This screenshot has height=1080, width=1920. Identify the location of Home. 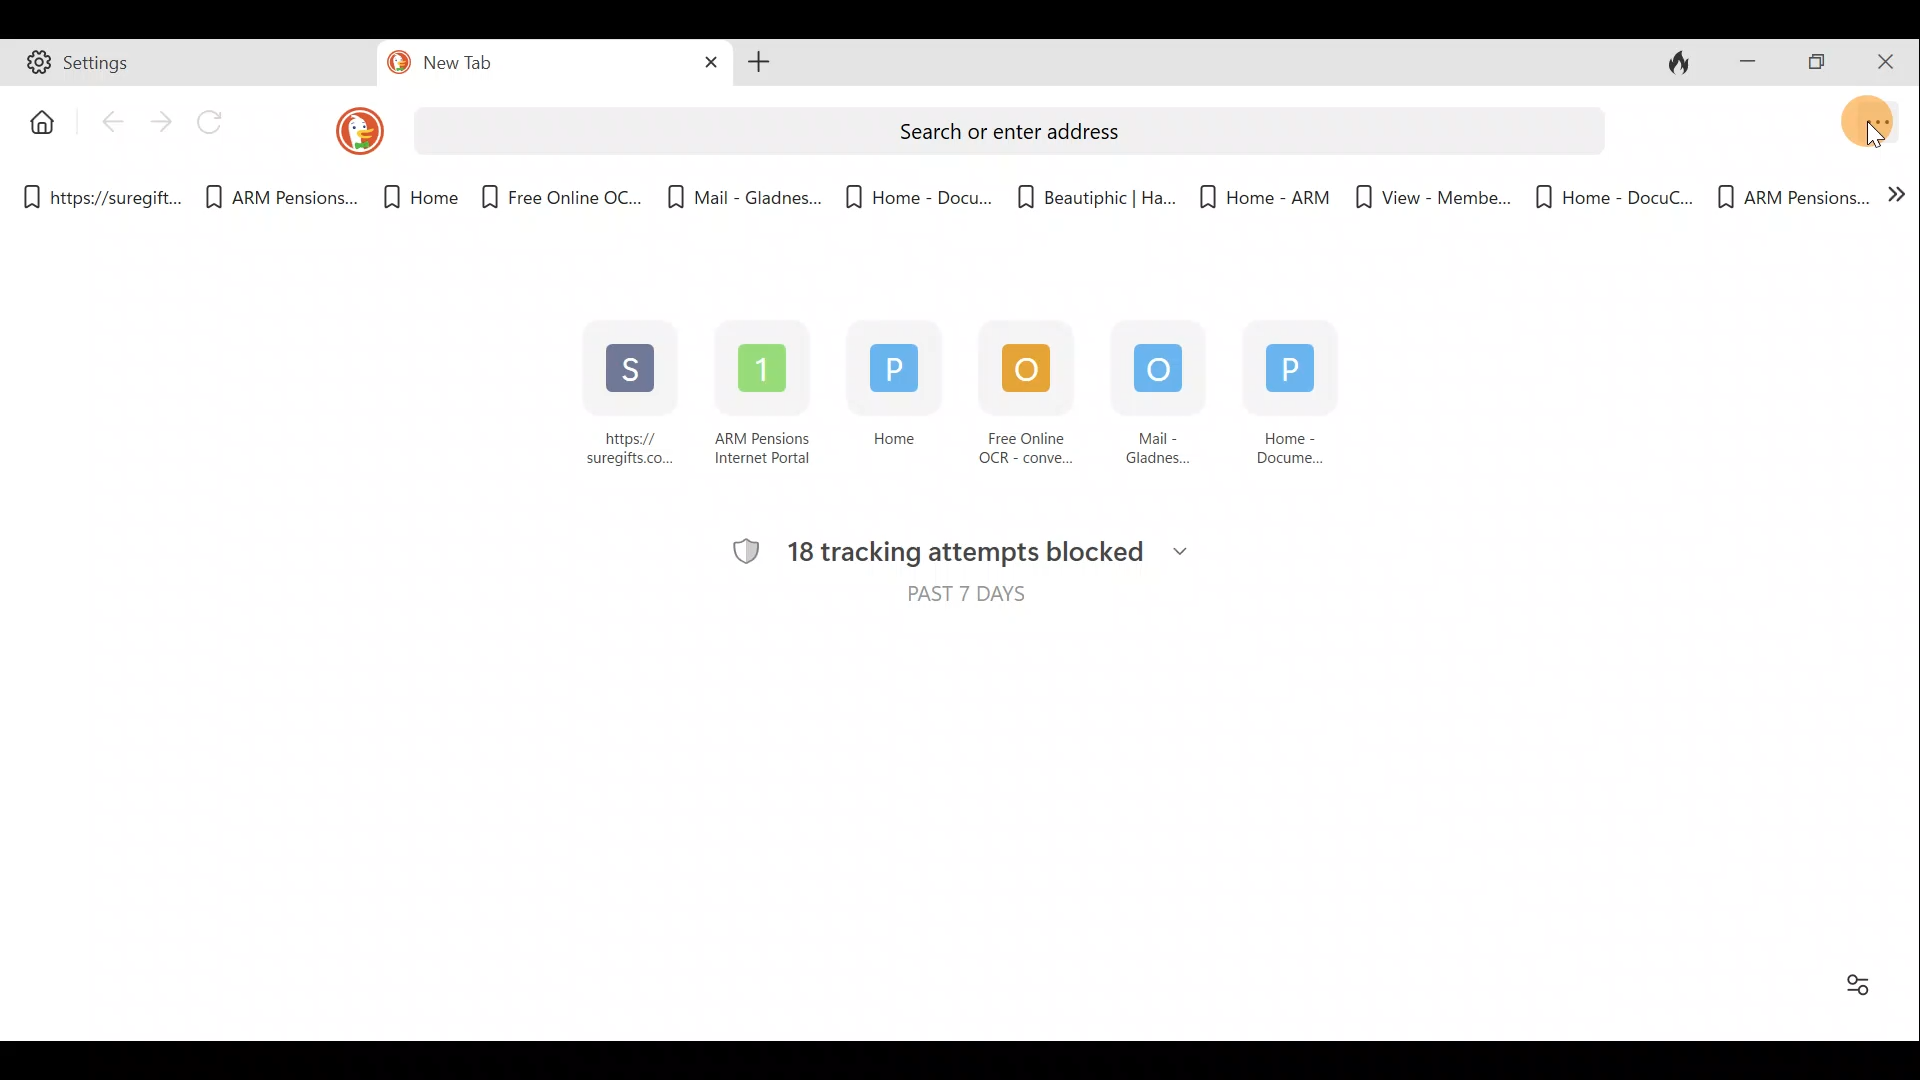
(409, 198).